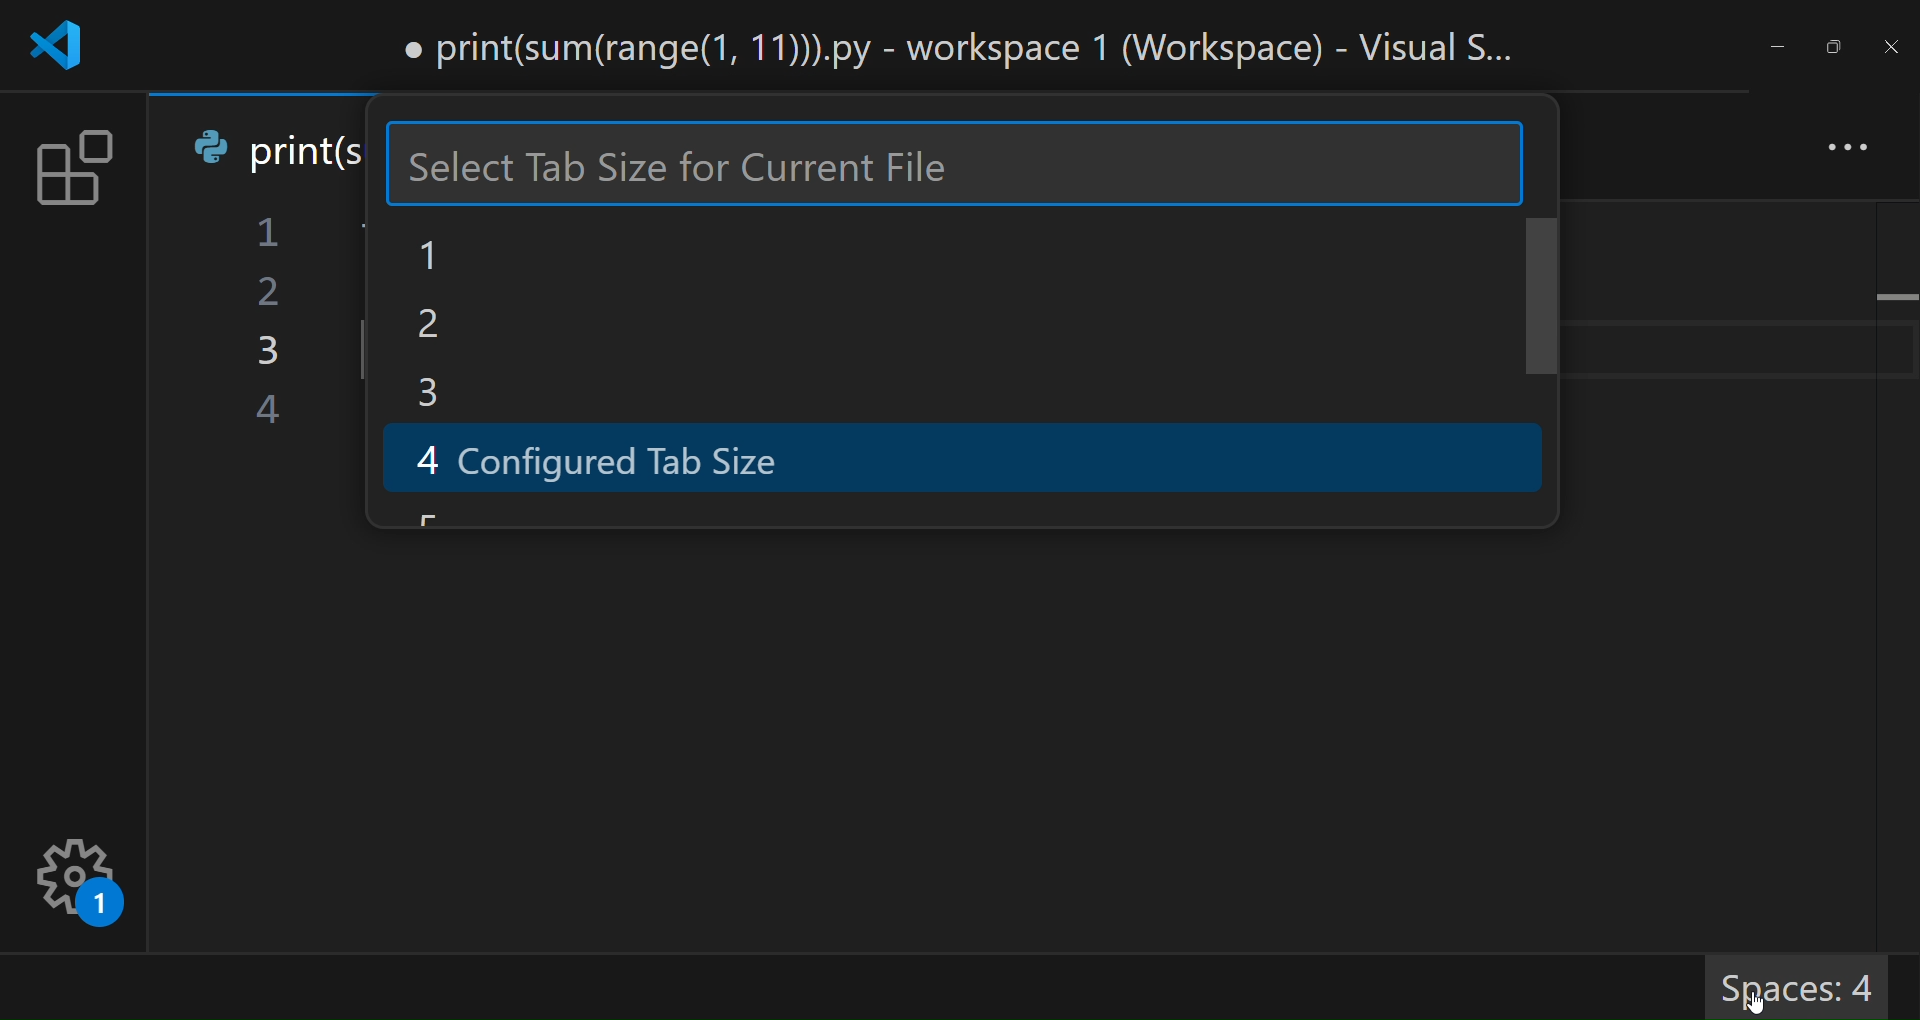 The width and height of the screenshot is (1920, 1020). Describe the element at coordinates (460, 325) in the screenshot. I see `2` at that location.